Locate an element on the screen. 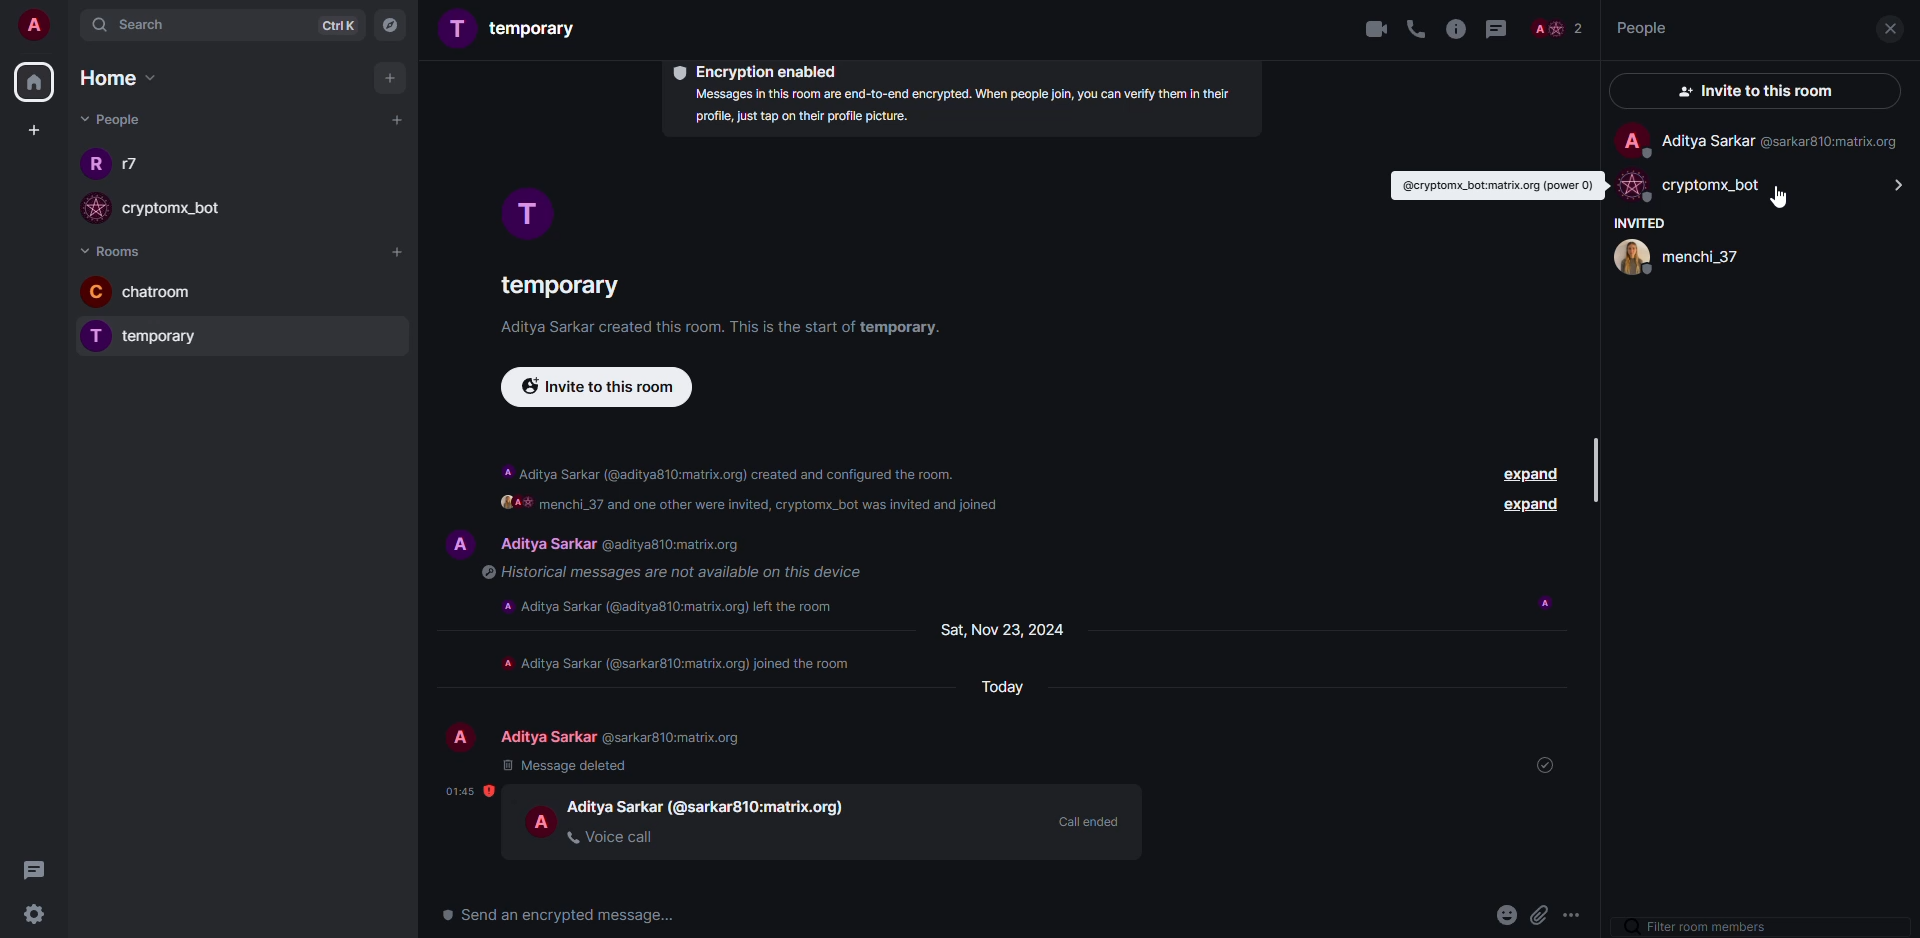 The width and height of the screenshot is (1920, 938). profile is located at coordinates (1632, 188).